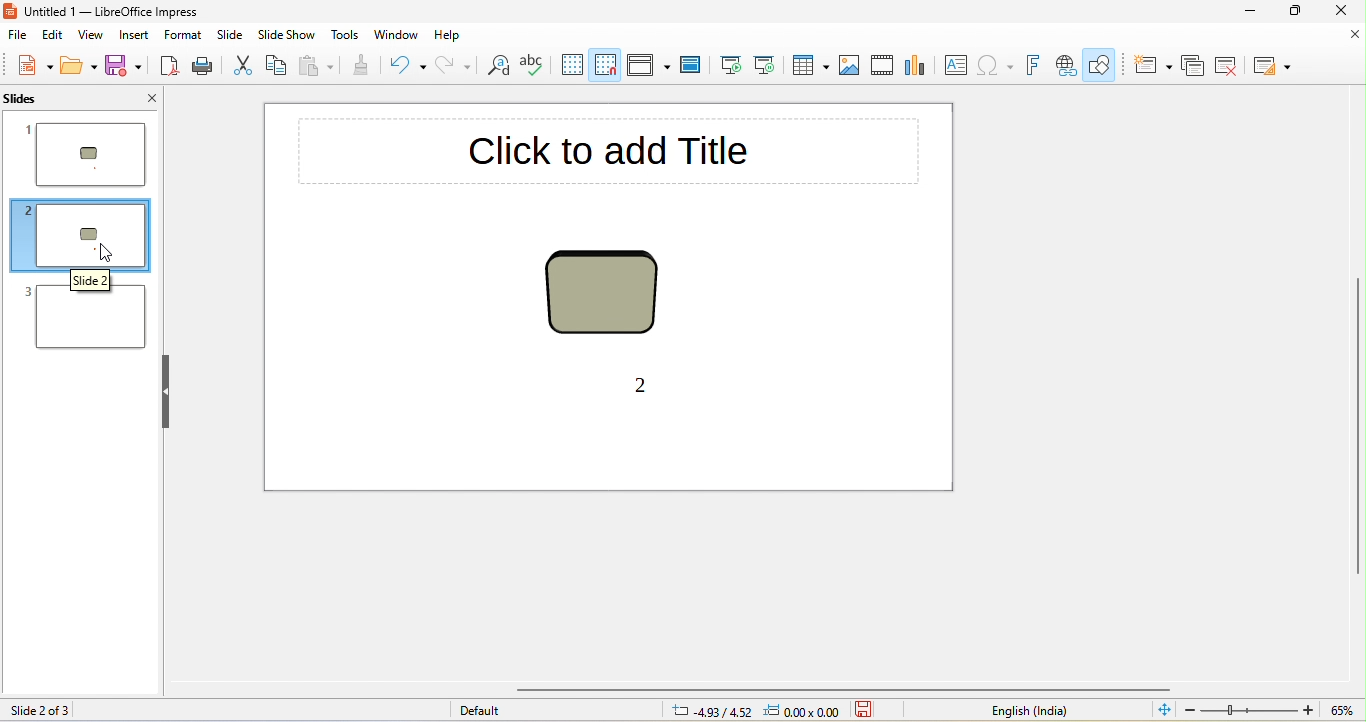 This screenshot has width=1366, height=722. Describe the element at coordinates (40, 711) in the screenshot. I see `slide 2 of 3` at that location.